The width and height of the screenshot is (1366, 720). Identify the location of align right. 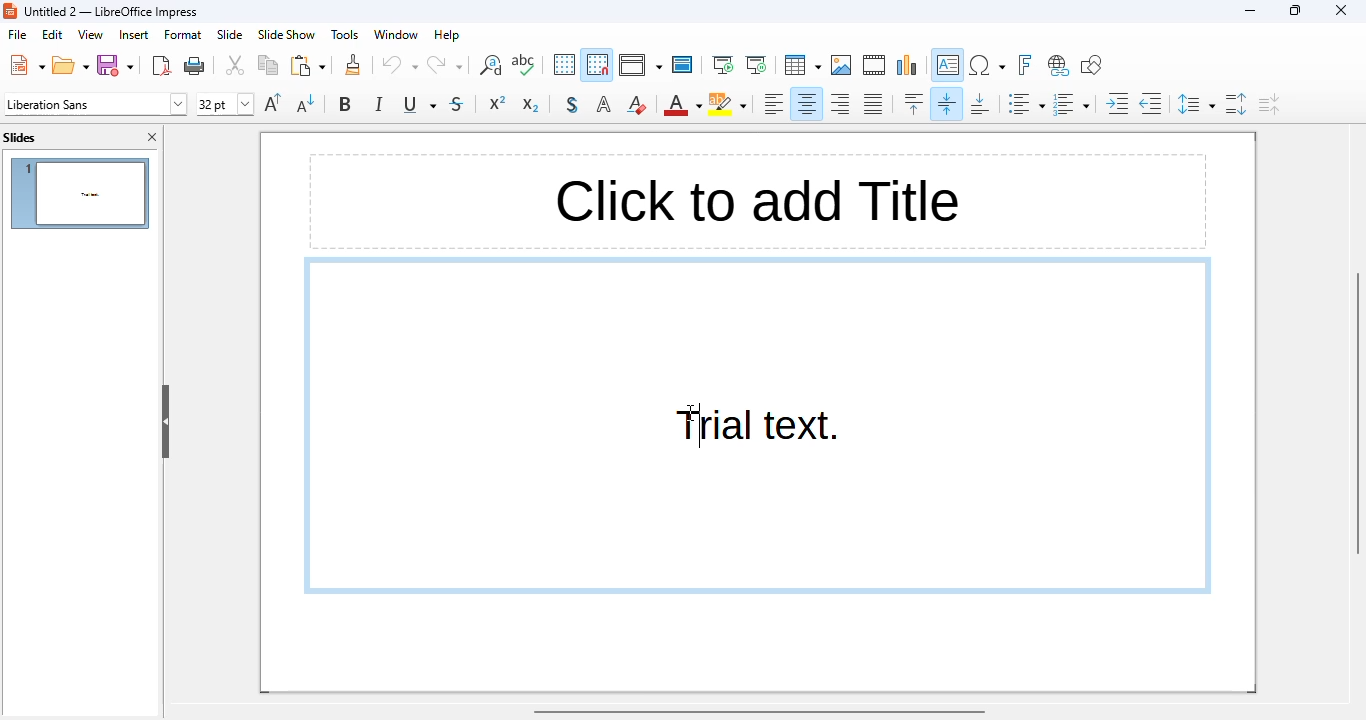
(840, 104).